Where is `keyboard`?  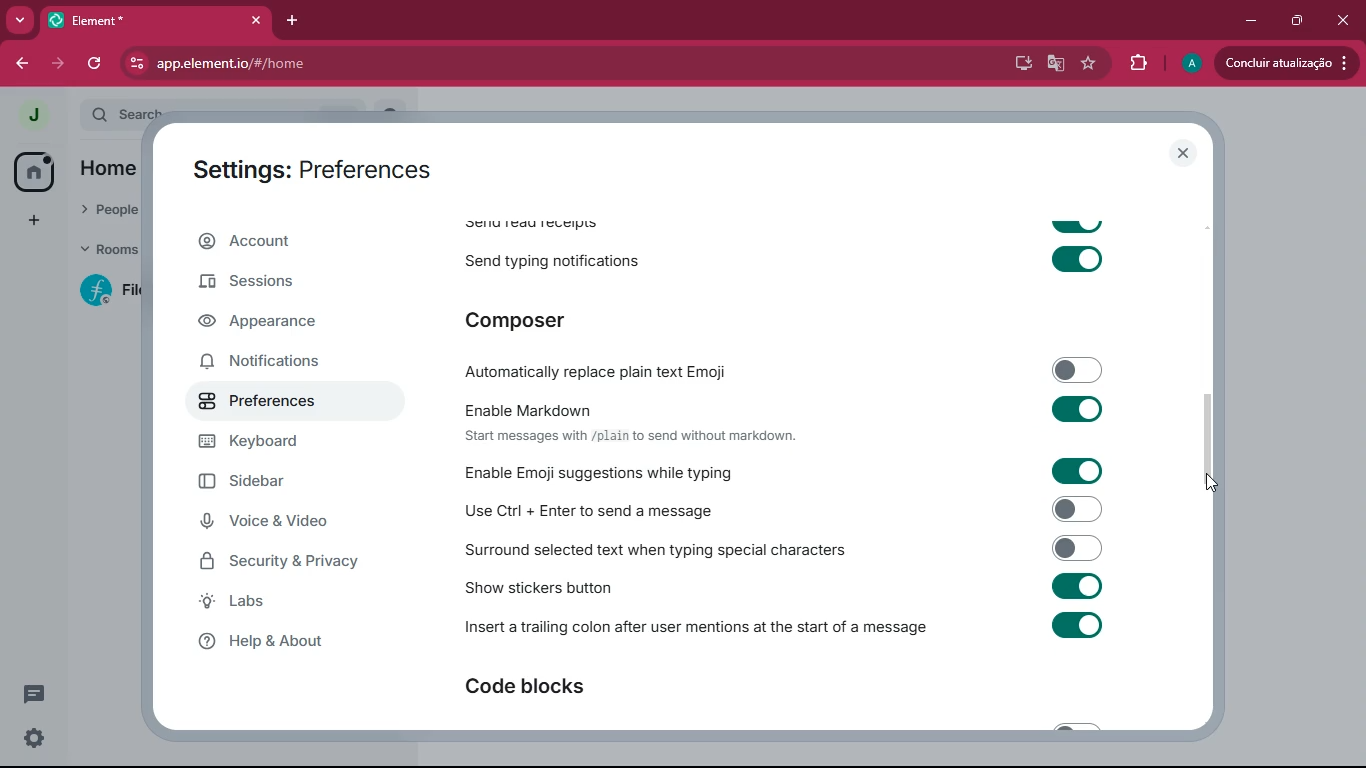
keyboard is located at coordinates (277, 444).